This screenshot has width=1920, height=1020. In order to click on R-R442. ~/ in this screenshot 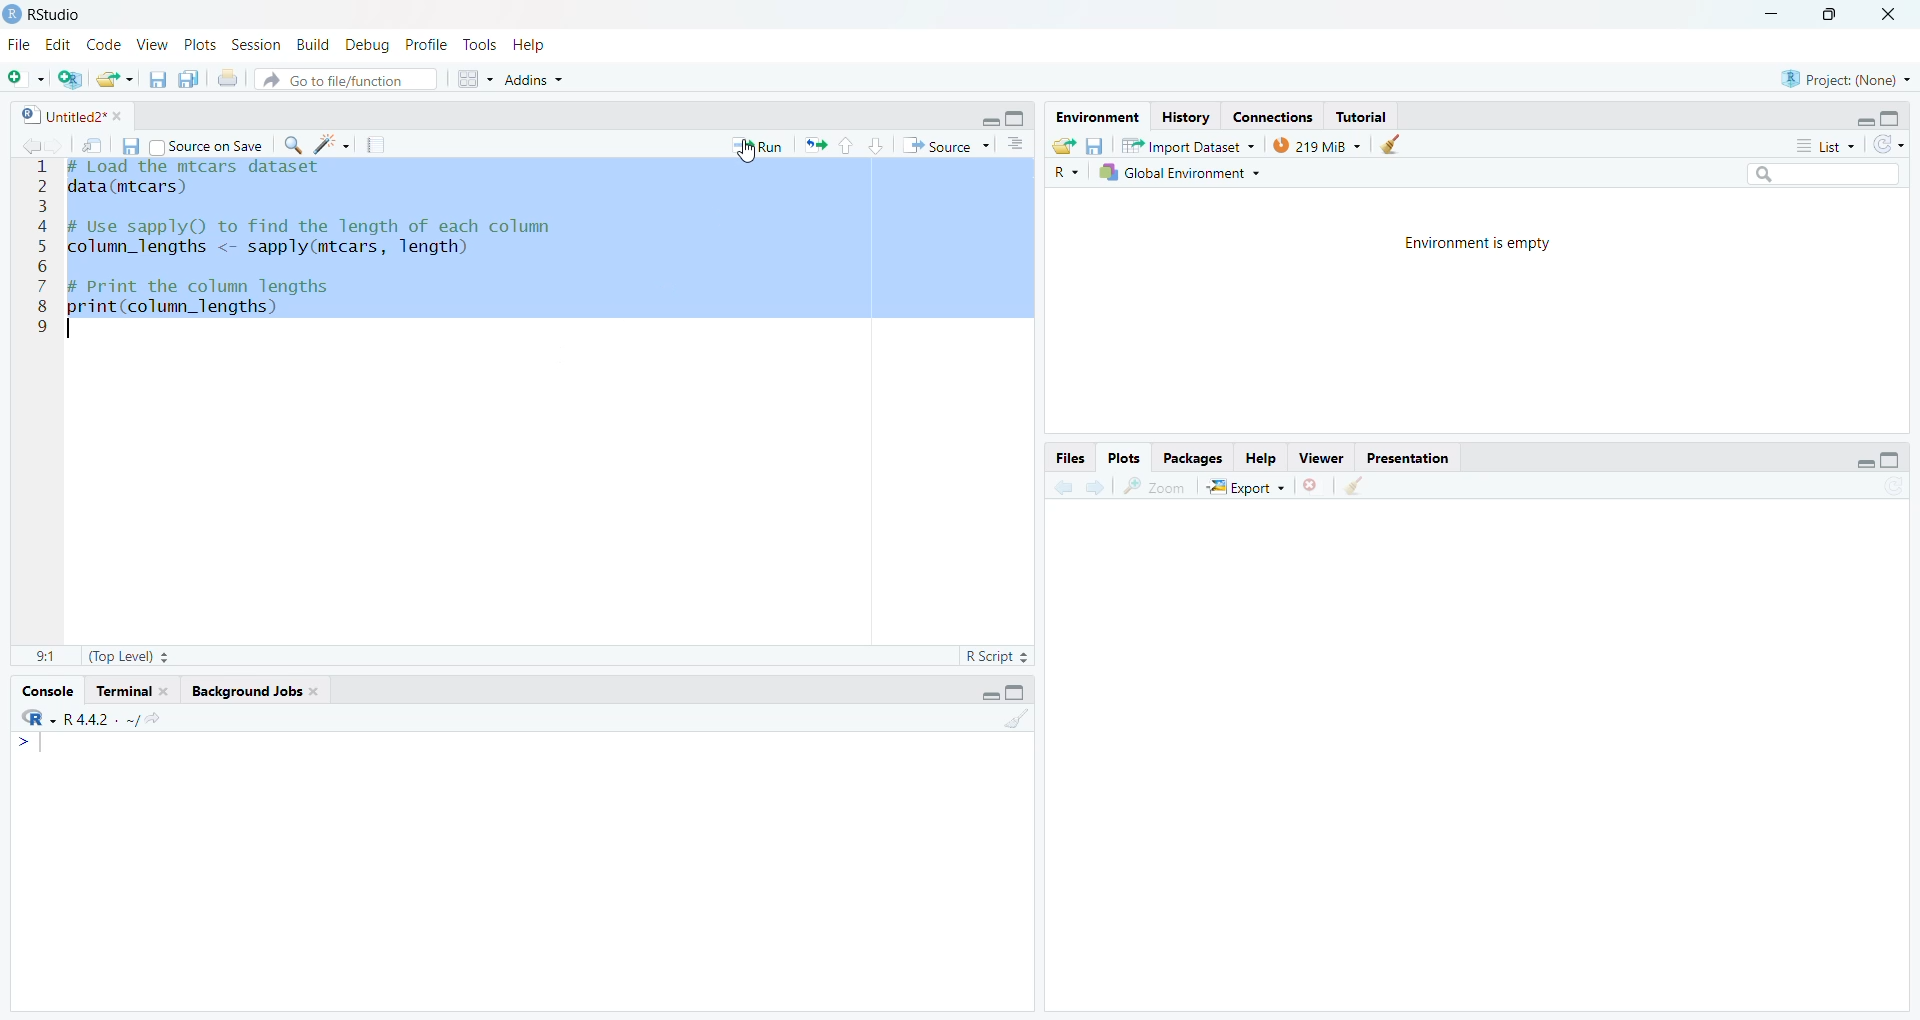, I will do `click(90, 719)`.